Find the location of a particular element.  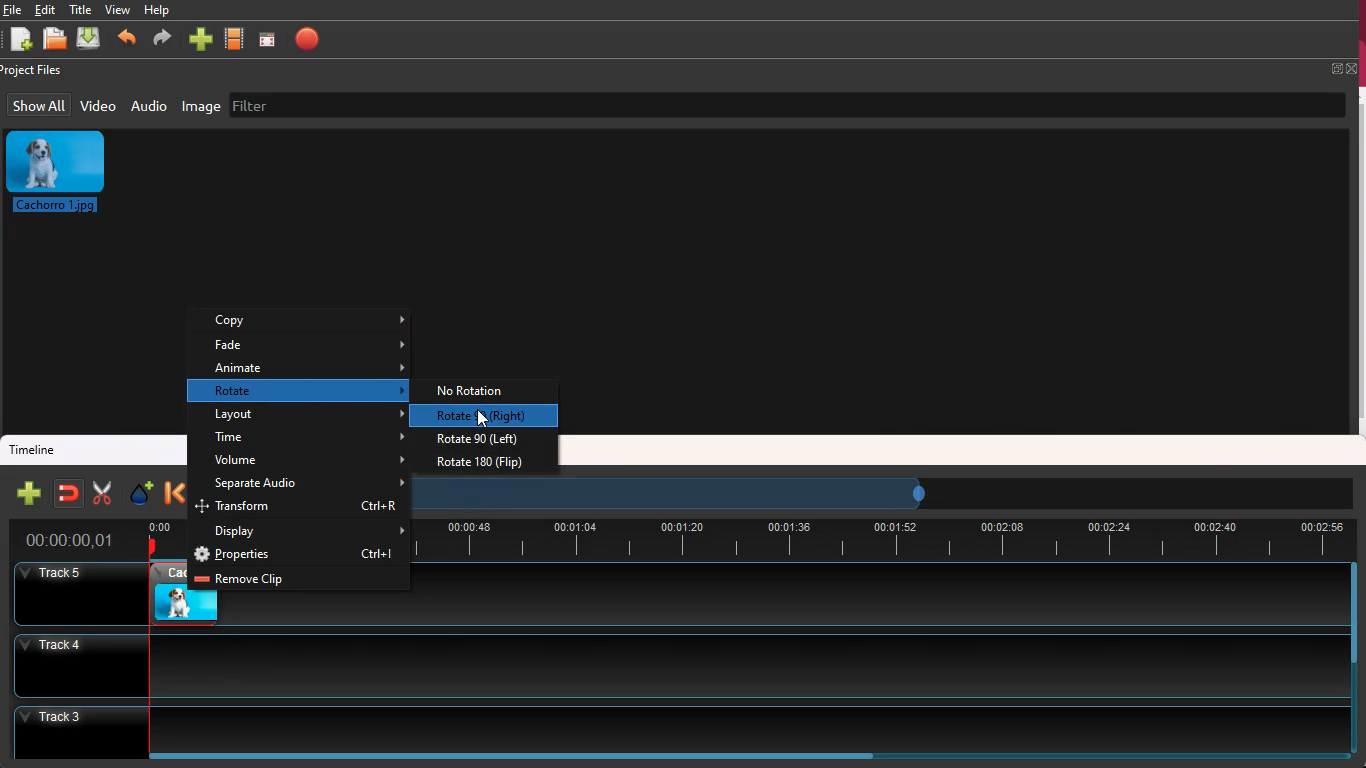

no rotation is located at coordinates (476, 391).